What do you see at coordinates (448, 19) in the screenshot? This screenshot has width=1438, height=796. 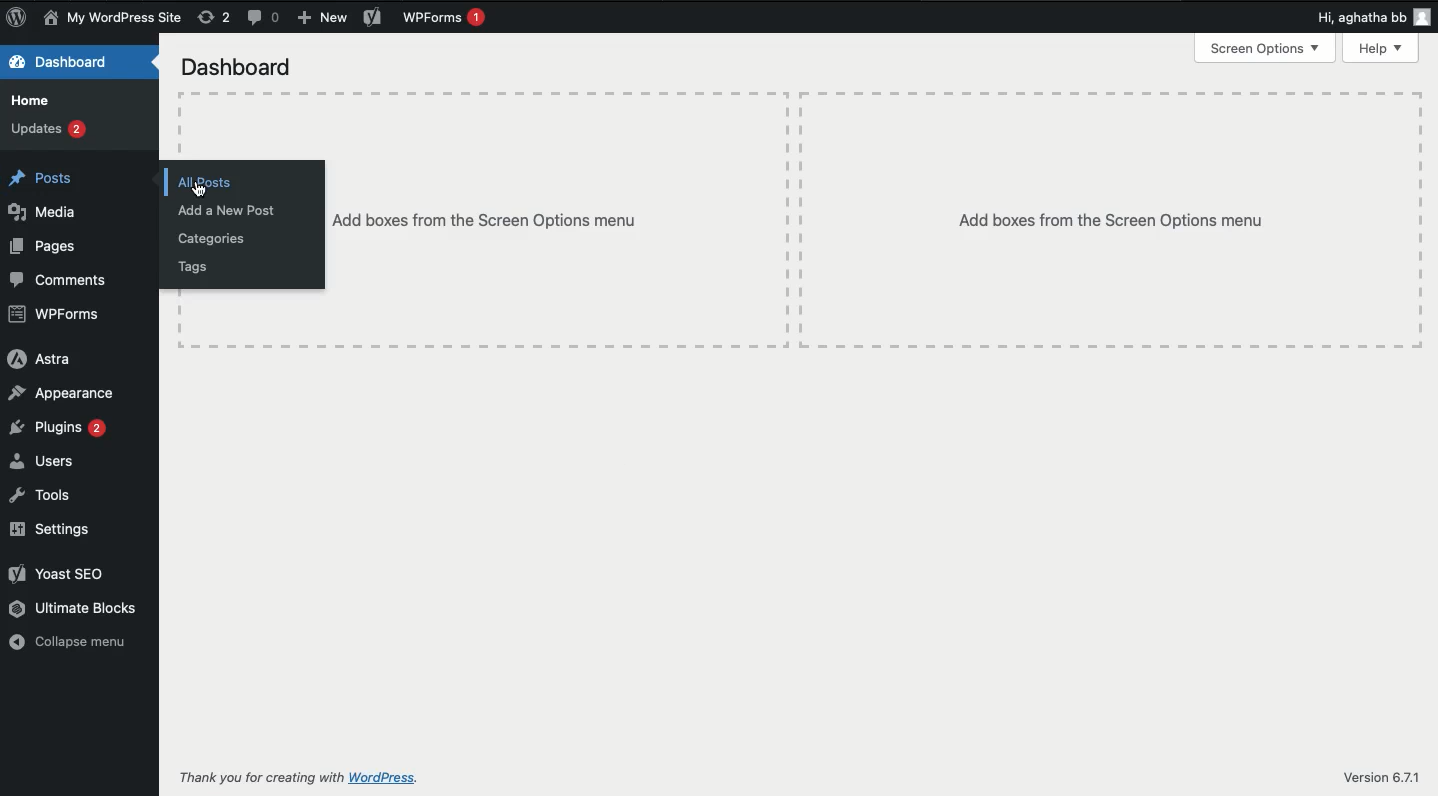 I see `WPForms` at bounding box center [448, 19].